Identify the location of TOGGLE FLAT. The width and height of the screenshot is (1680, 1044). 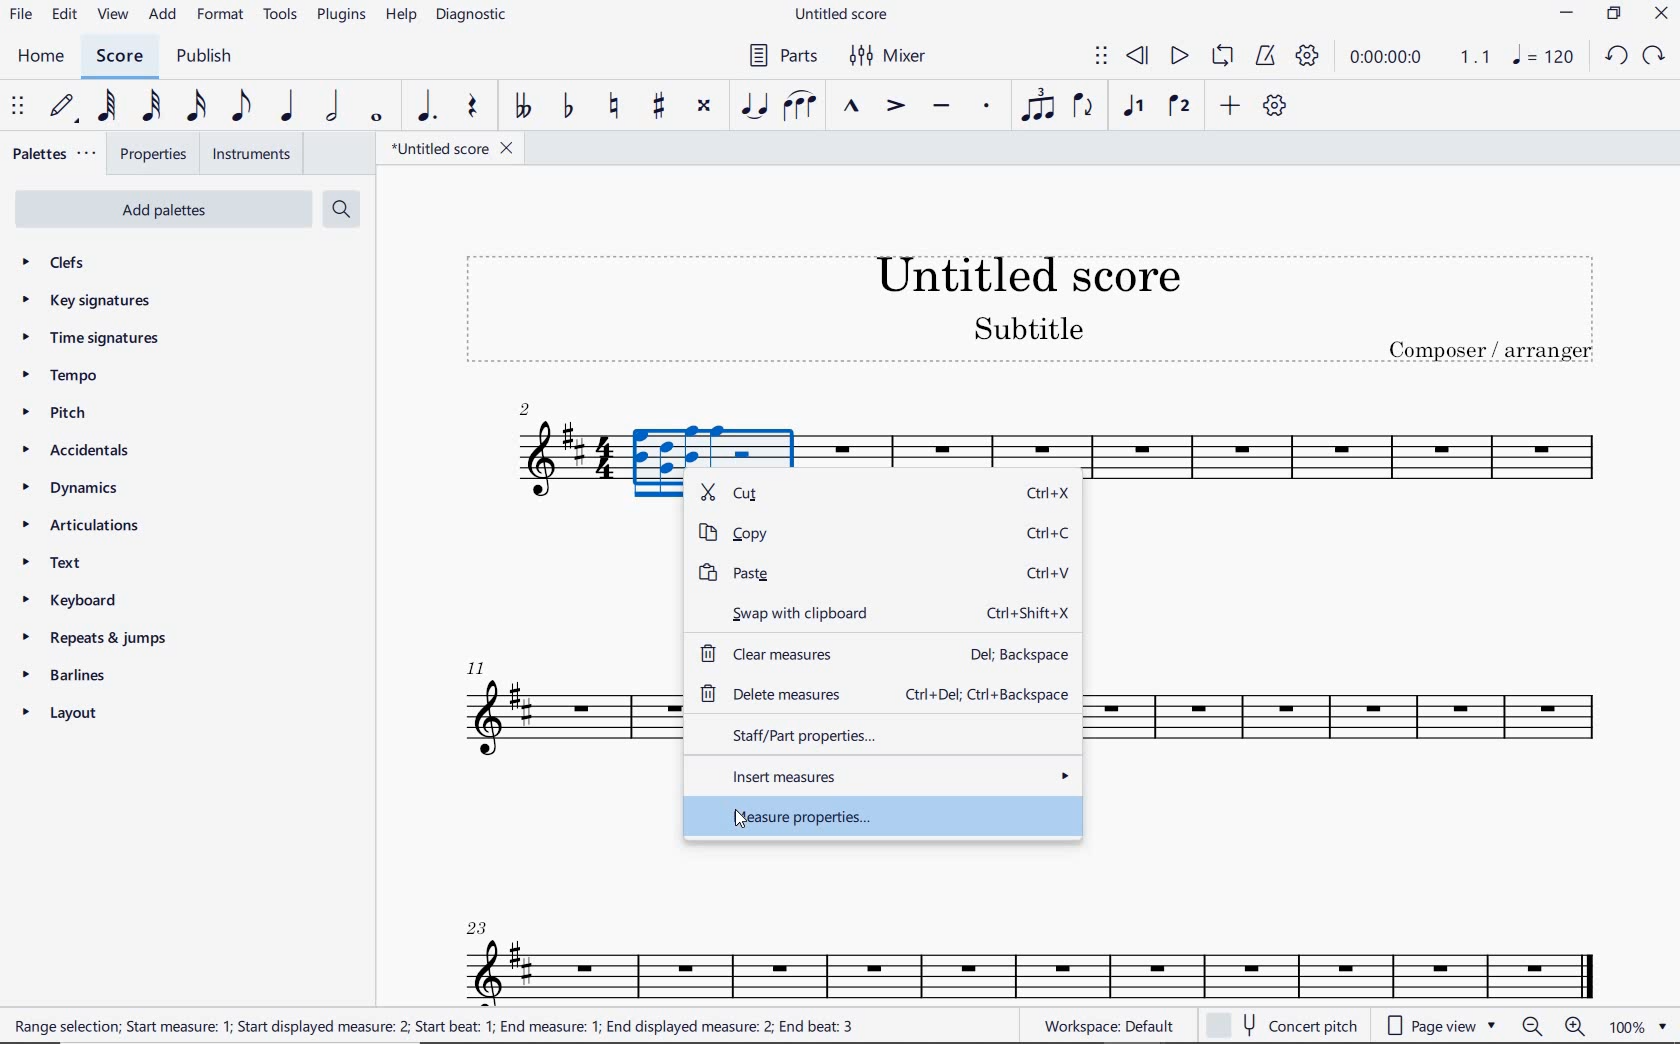
(569, 108).